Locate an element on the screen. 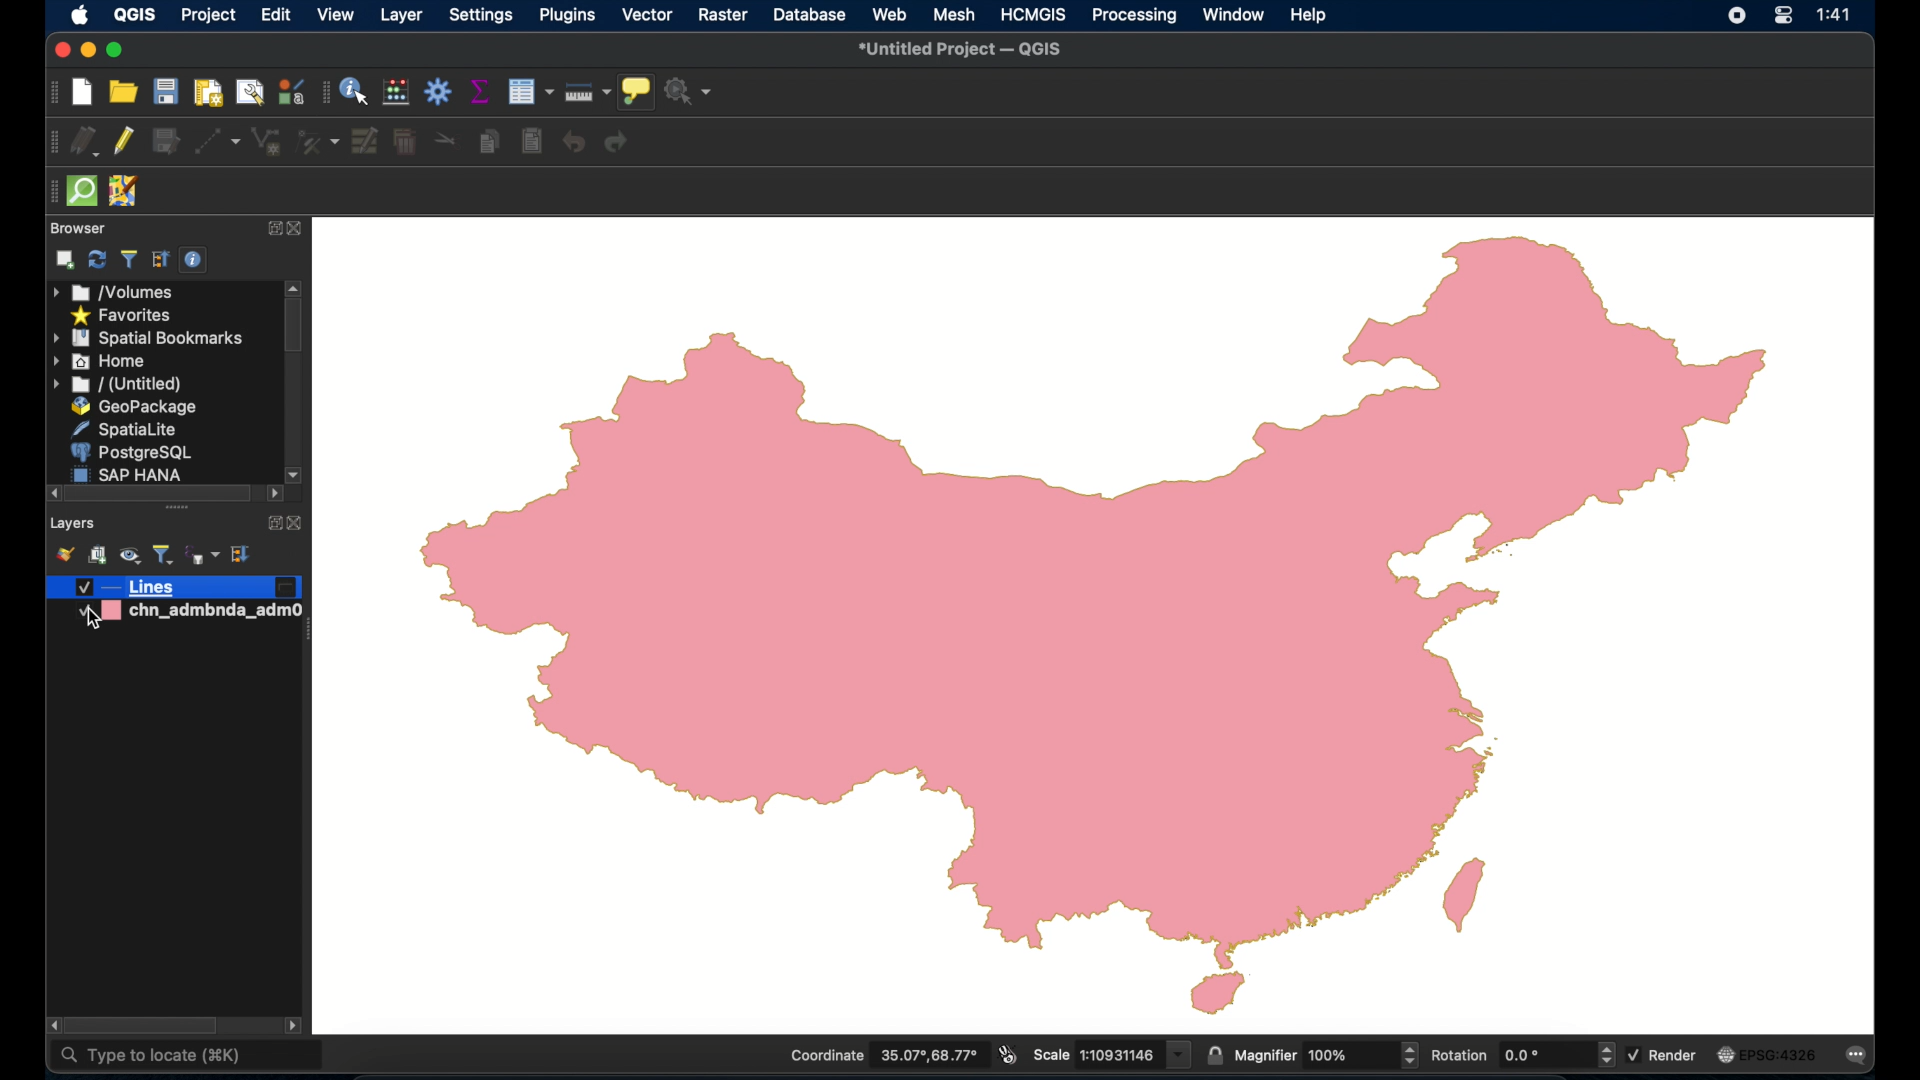 This screenshot has height=1080, width=1920. scroll box is located at coordinates (157, 493).